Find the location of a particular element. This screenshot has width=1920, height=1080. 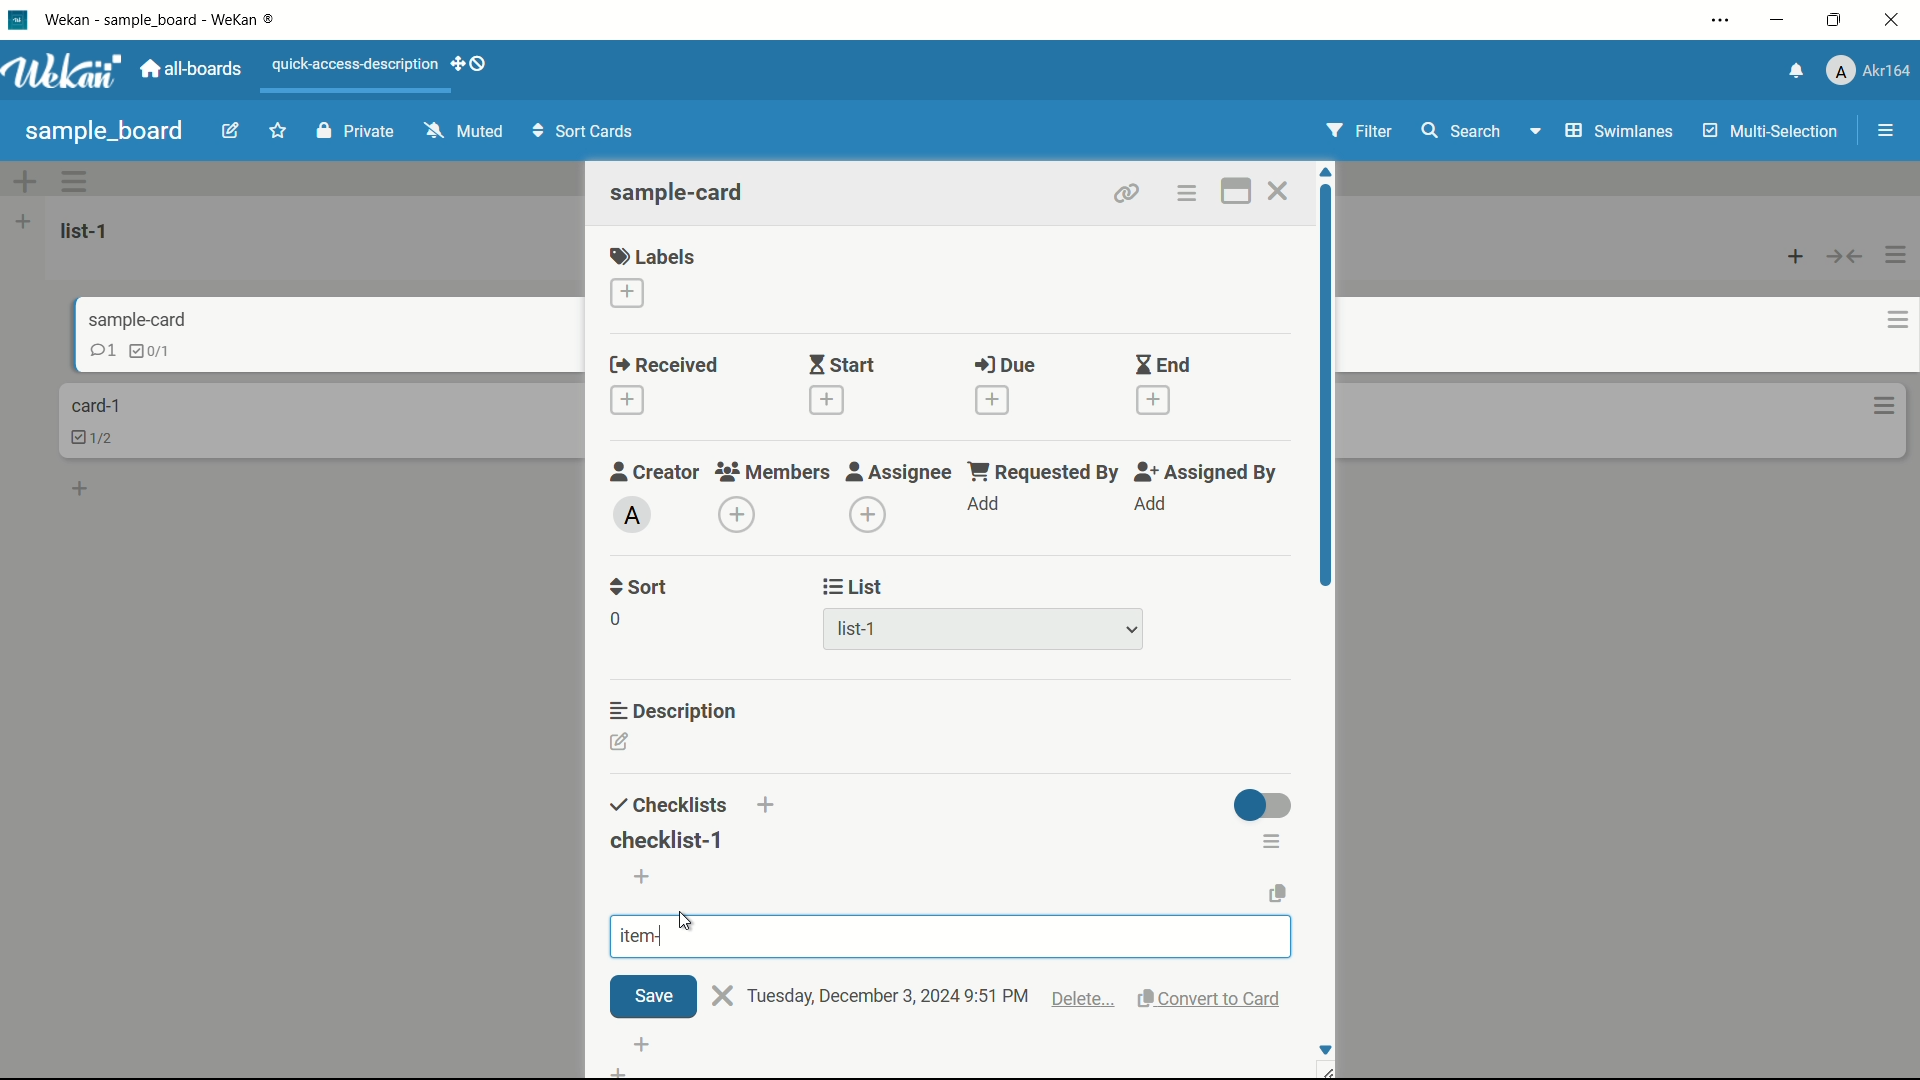

due is located at coordinates (1006, 365).